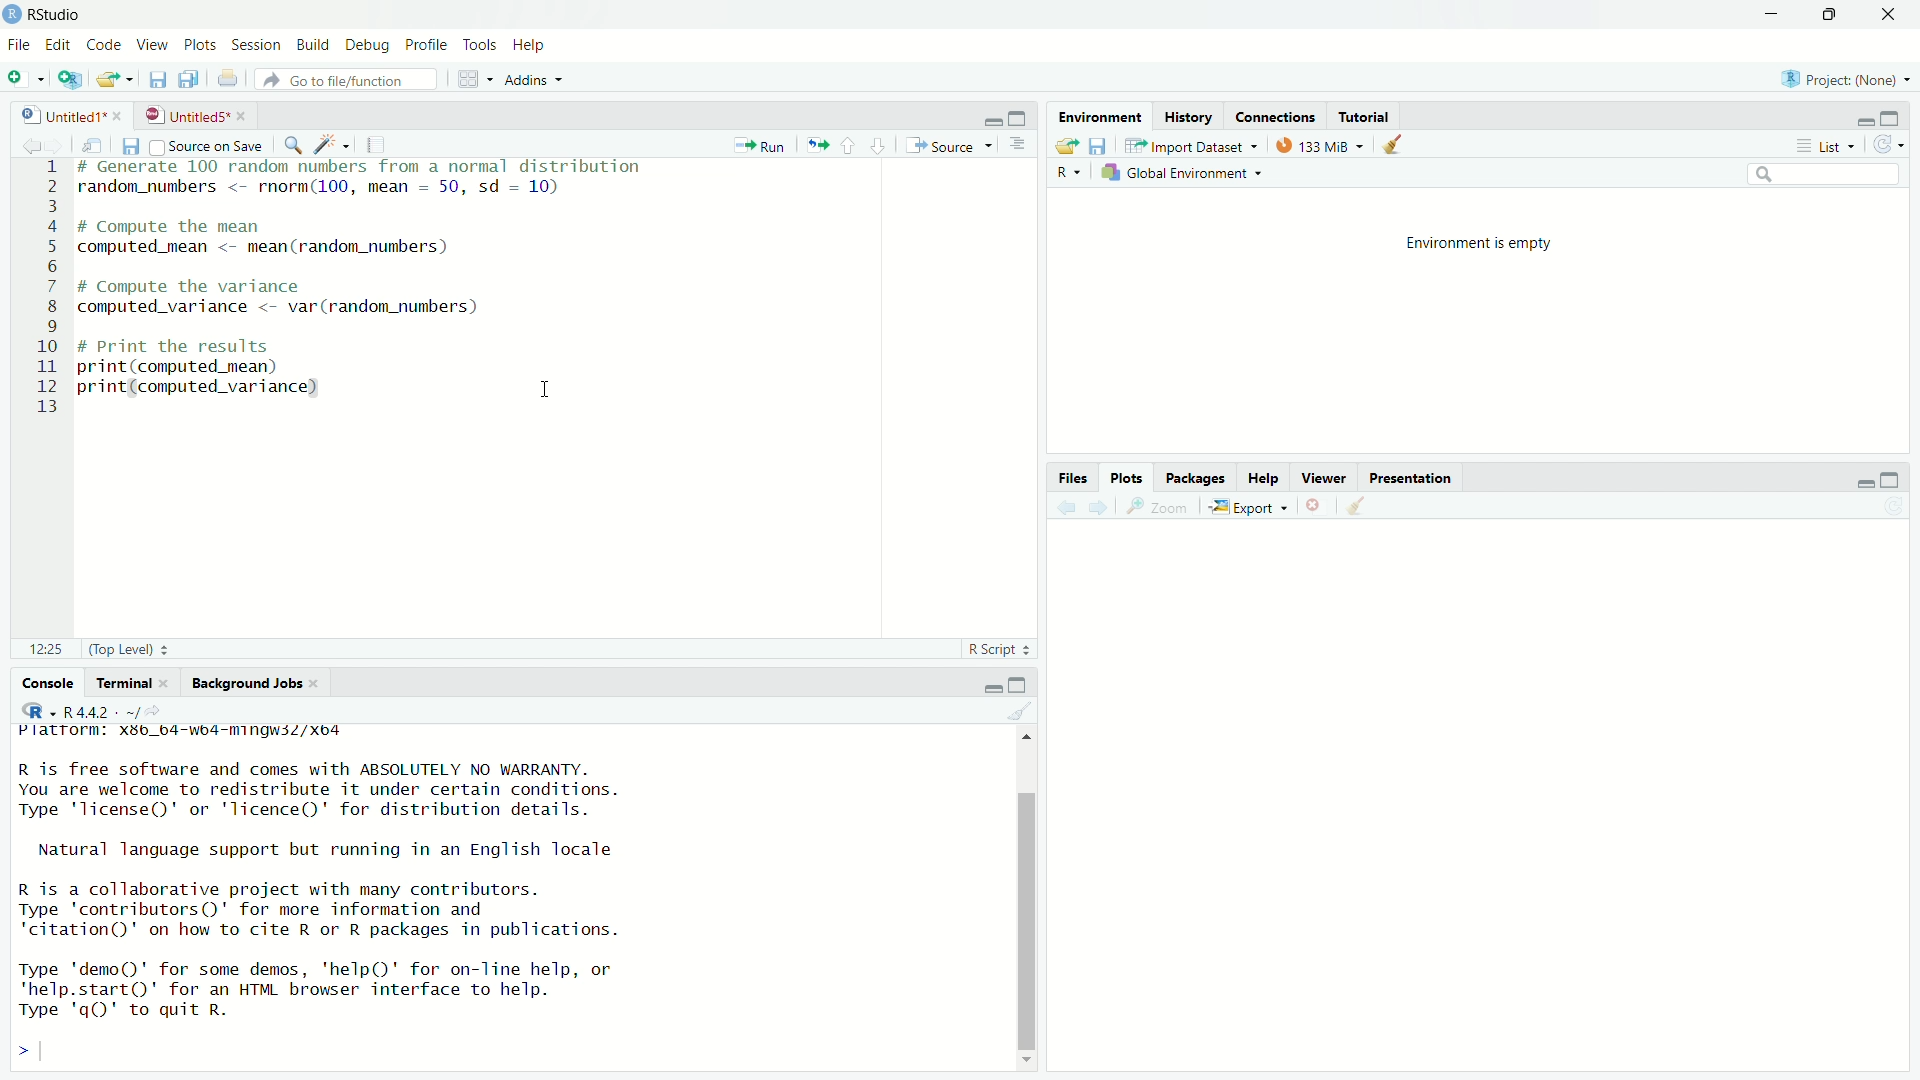 The image size is (1920, 1080). Describe the element at coordinates (1400, 147) in the screenshot. I see `clear objects from the workspace` at that location.